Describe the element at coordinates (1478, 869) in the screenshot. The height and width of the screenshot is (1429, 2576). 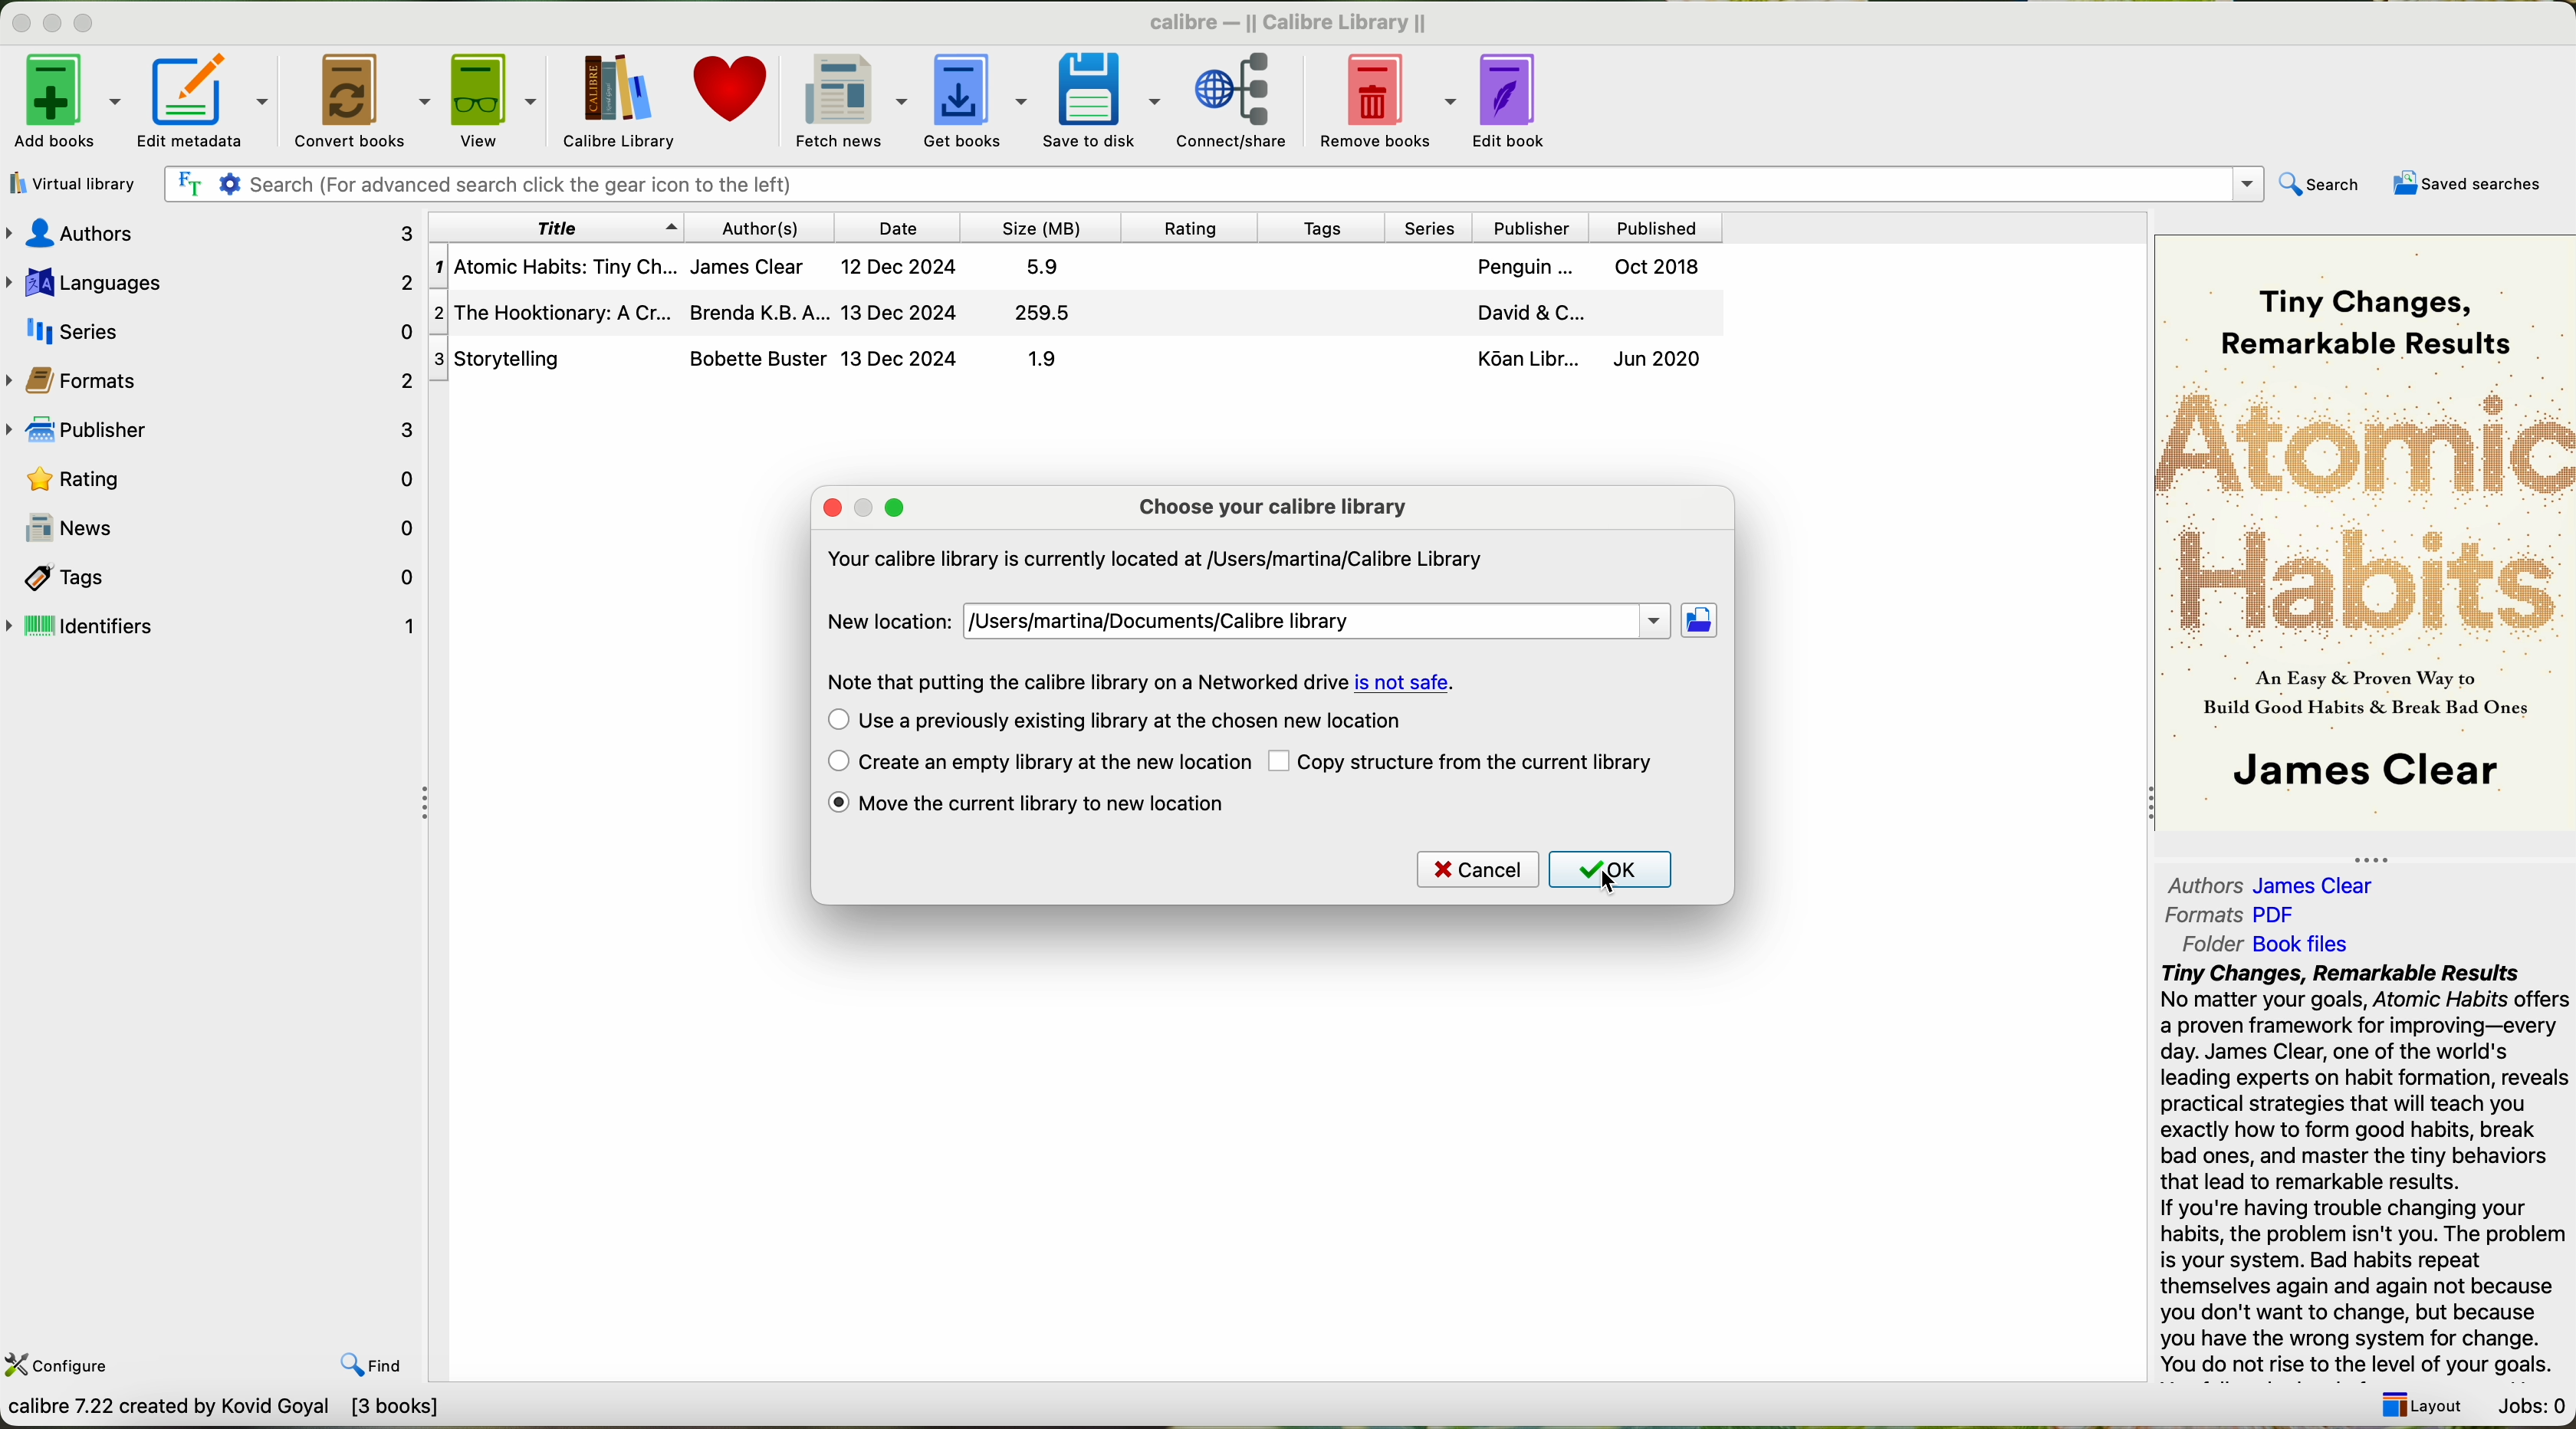
I see `cancel` at that location.